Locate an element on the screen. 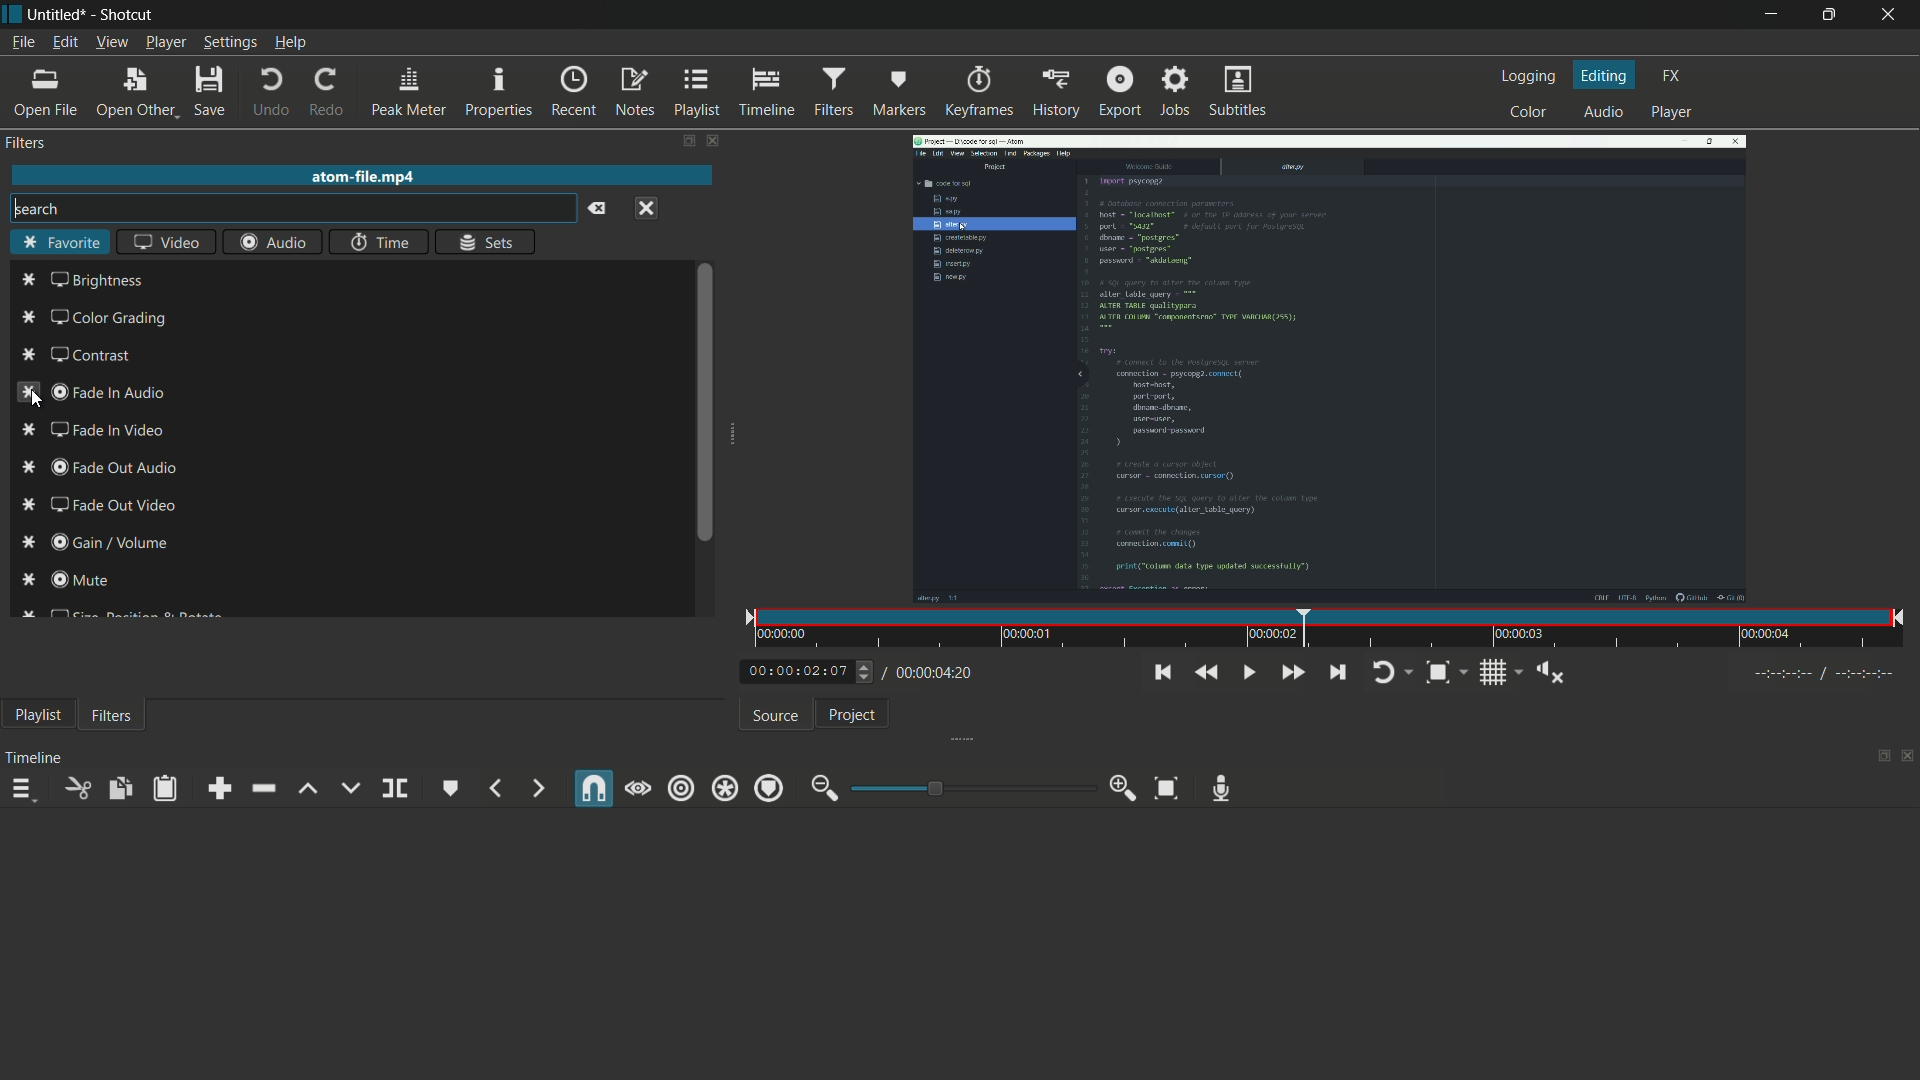  zoom out is located at coordinates (825, 789).